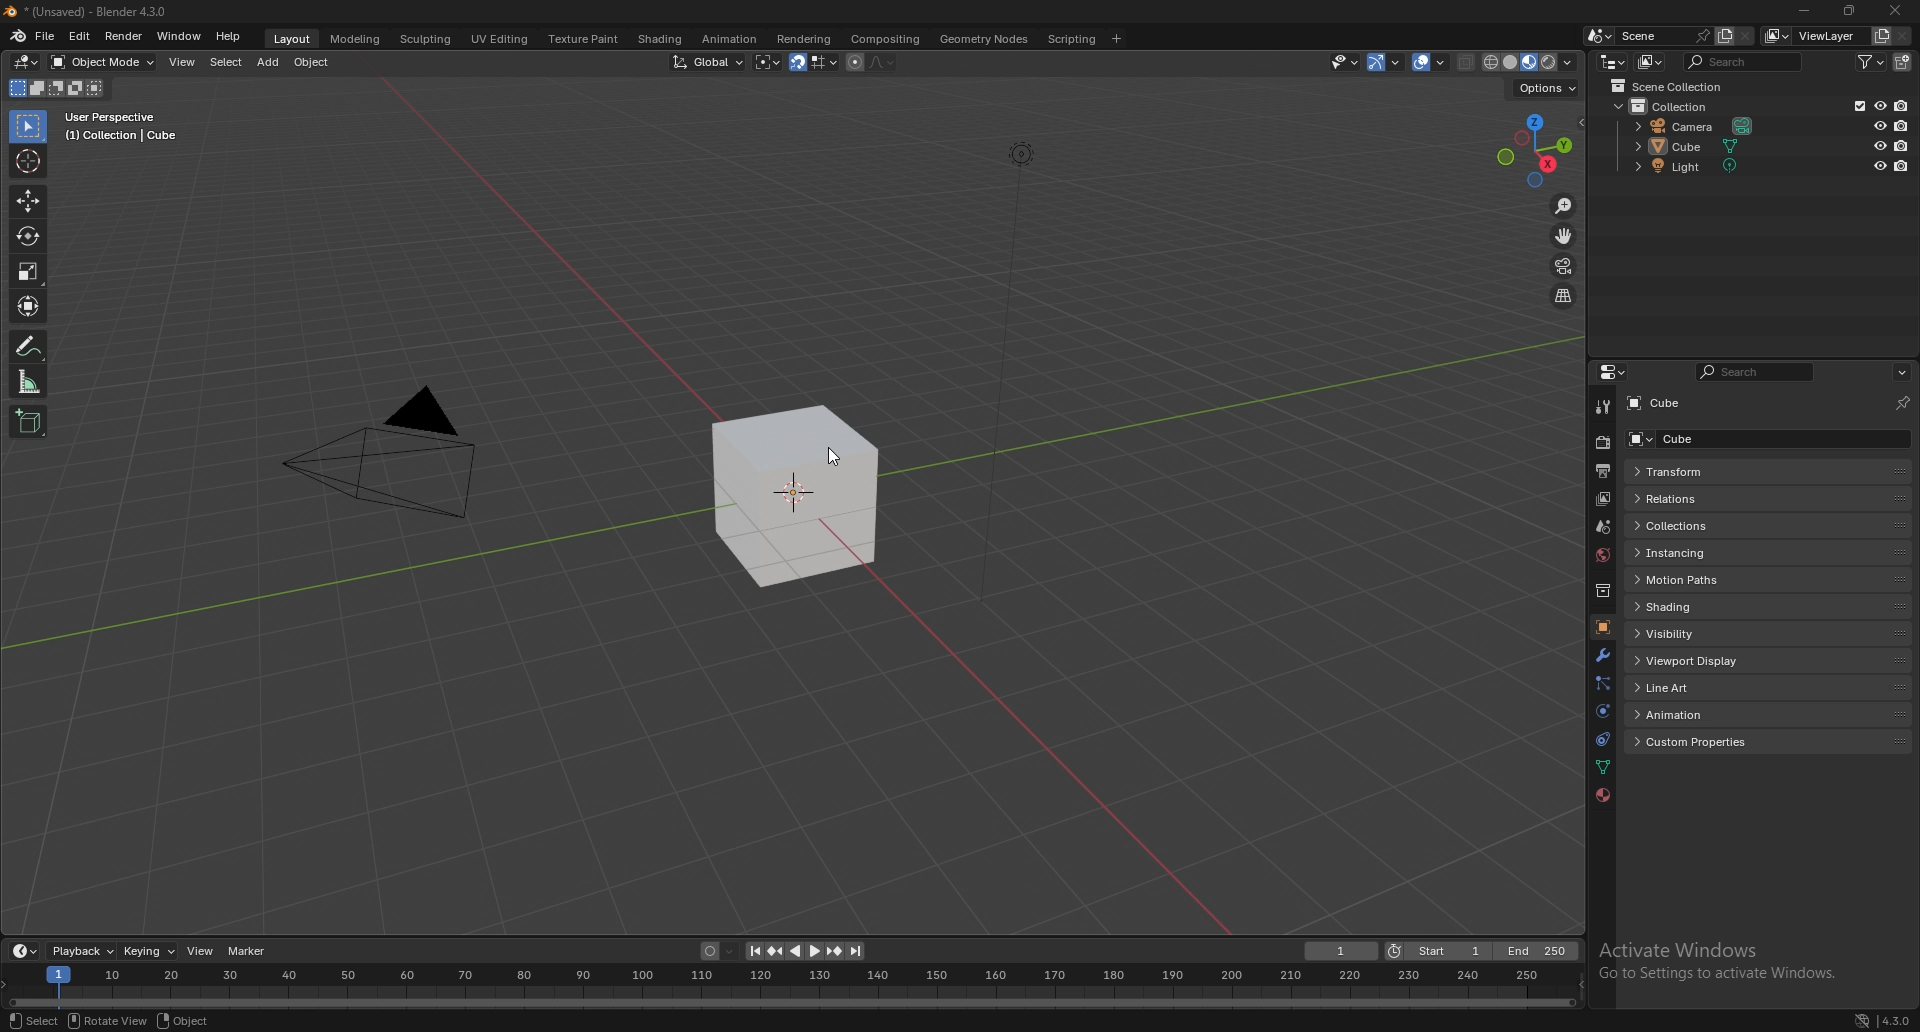  What do you see at coordinates (1601, 471) in the screenshot?
I see `output` at bounding box center [1601, 471].